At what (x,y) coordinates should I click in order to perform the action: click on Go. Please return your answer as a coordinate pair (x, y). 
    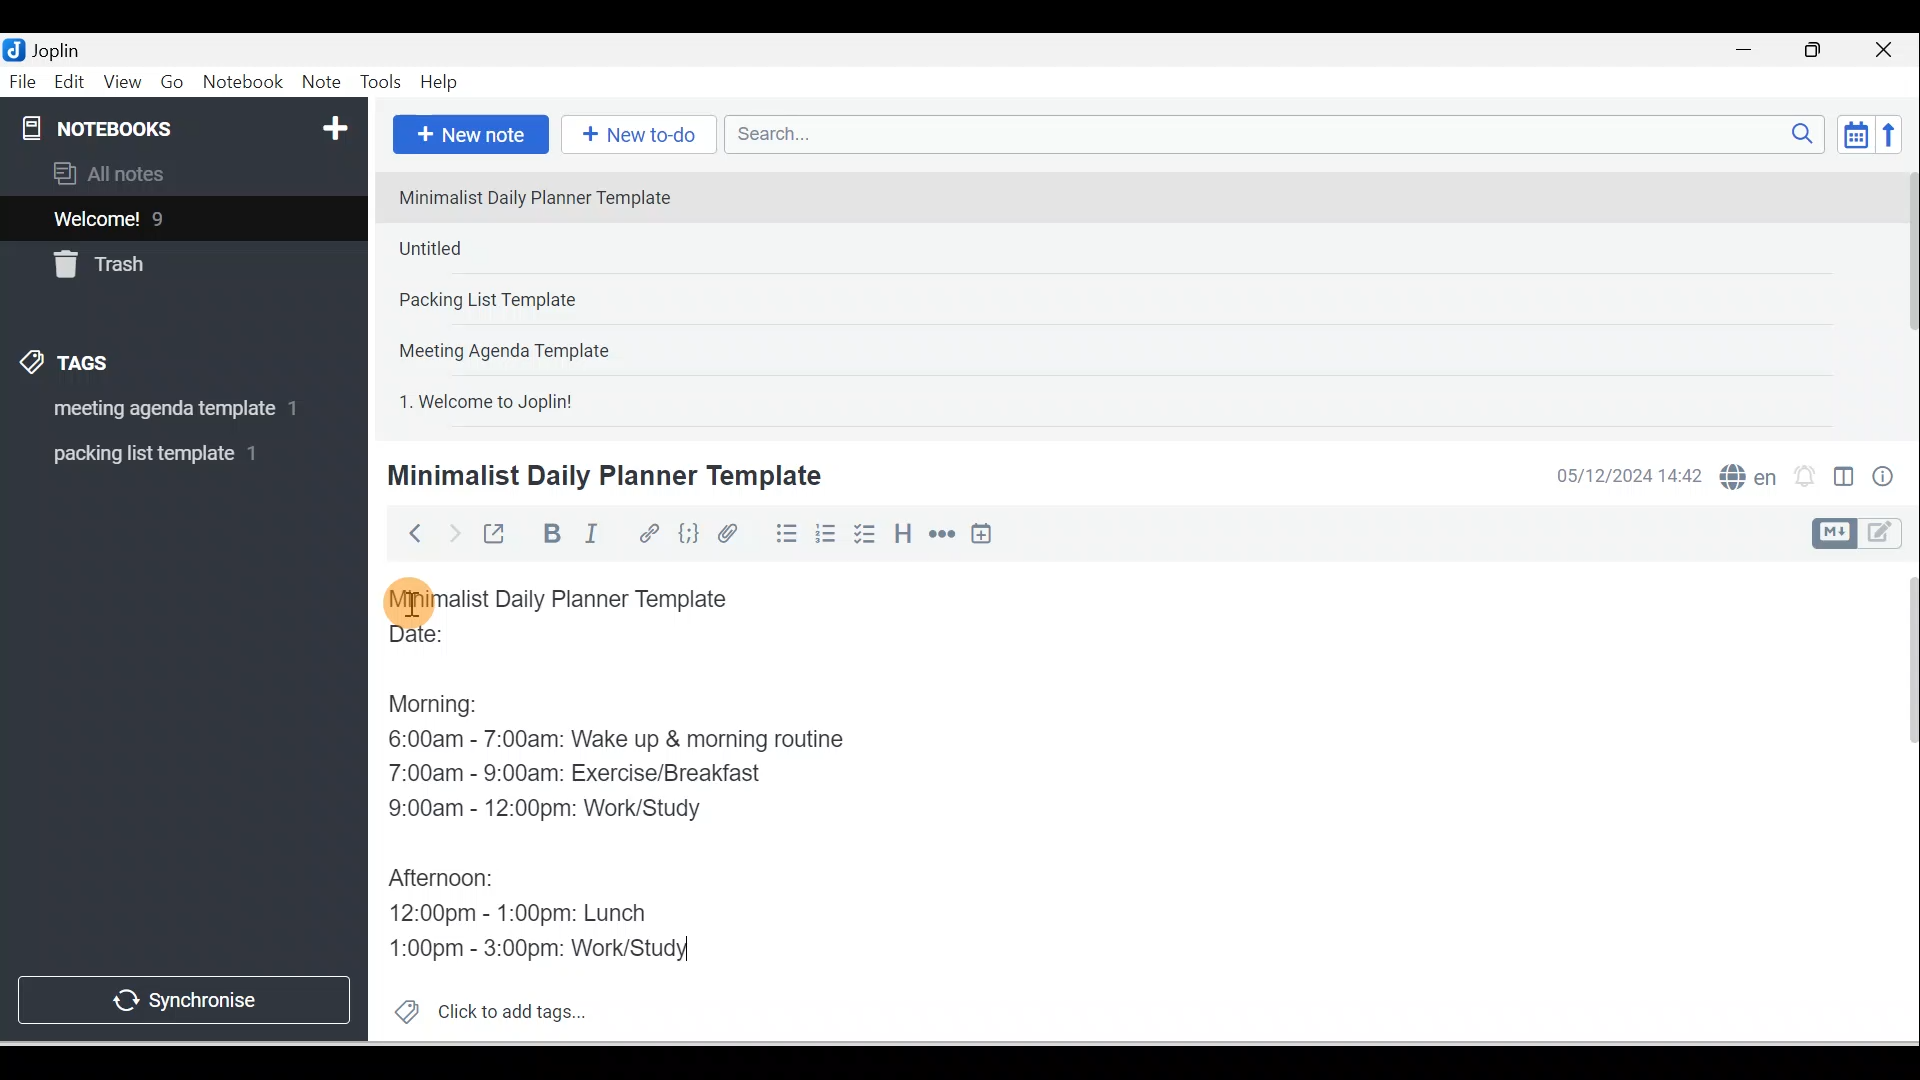
    Looking at the image, I should click on (175, 83).